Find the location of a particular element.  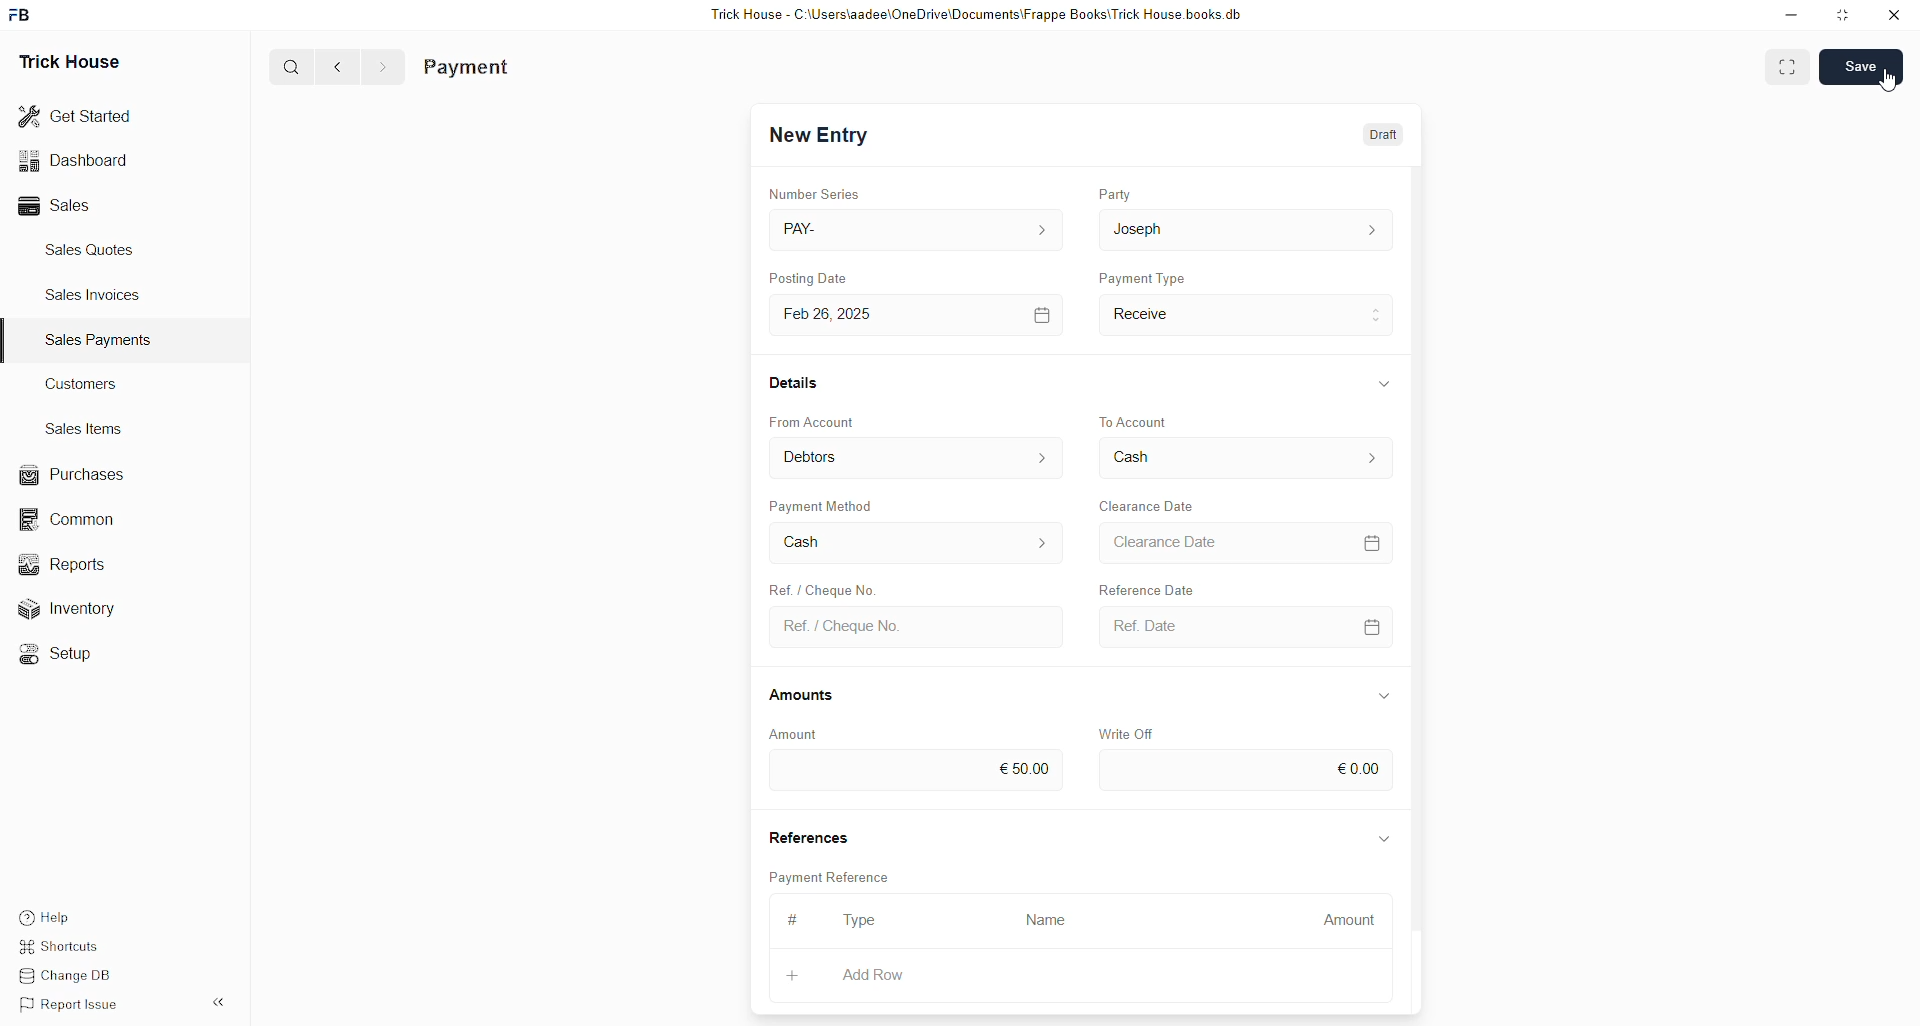

Show/Hide is located at coordinates (1385, 383).